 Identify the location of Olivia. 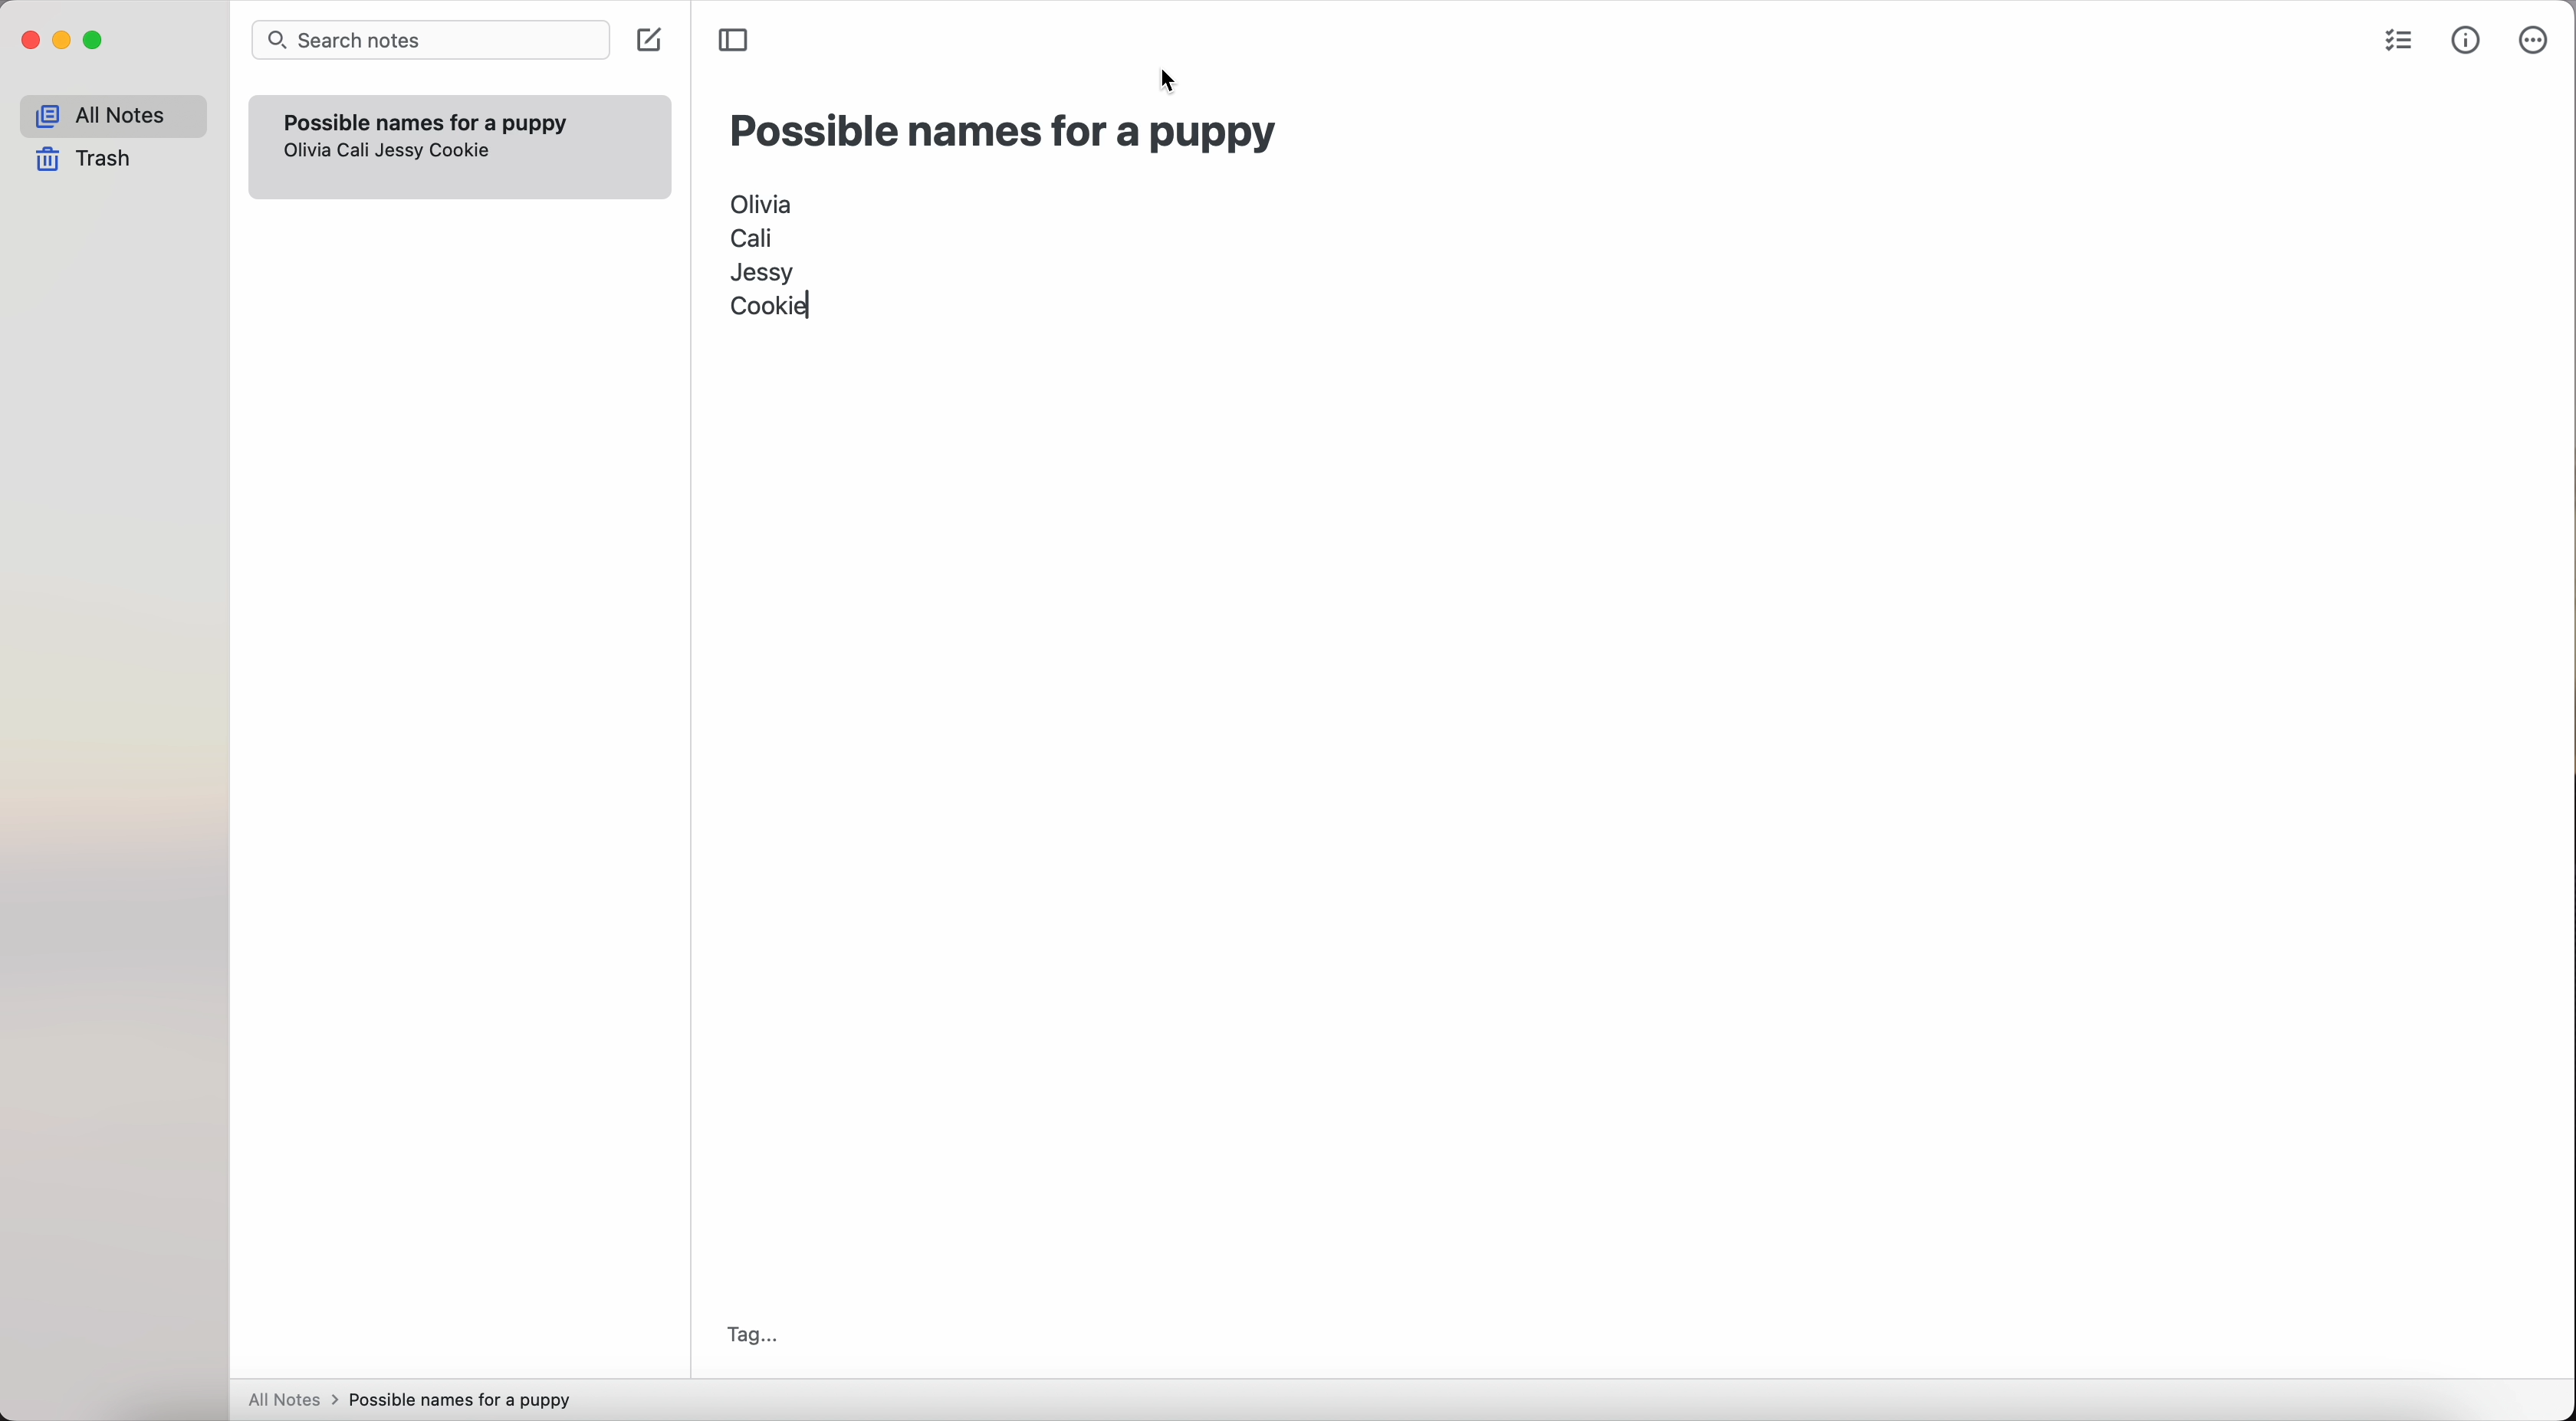
(763, 200).